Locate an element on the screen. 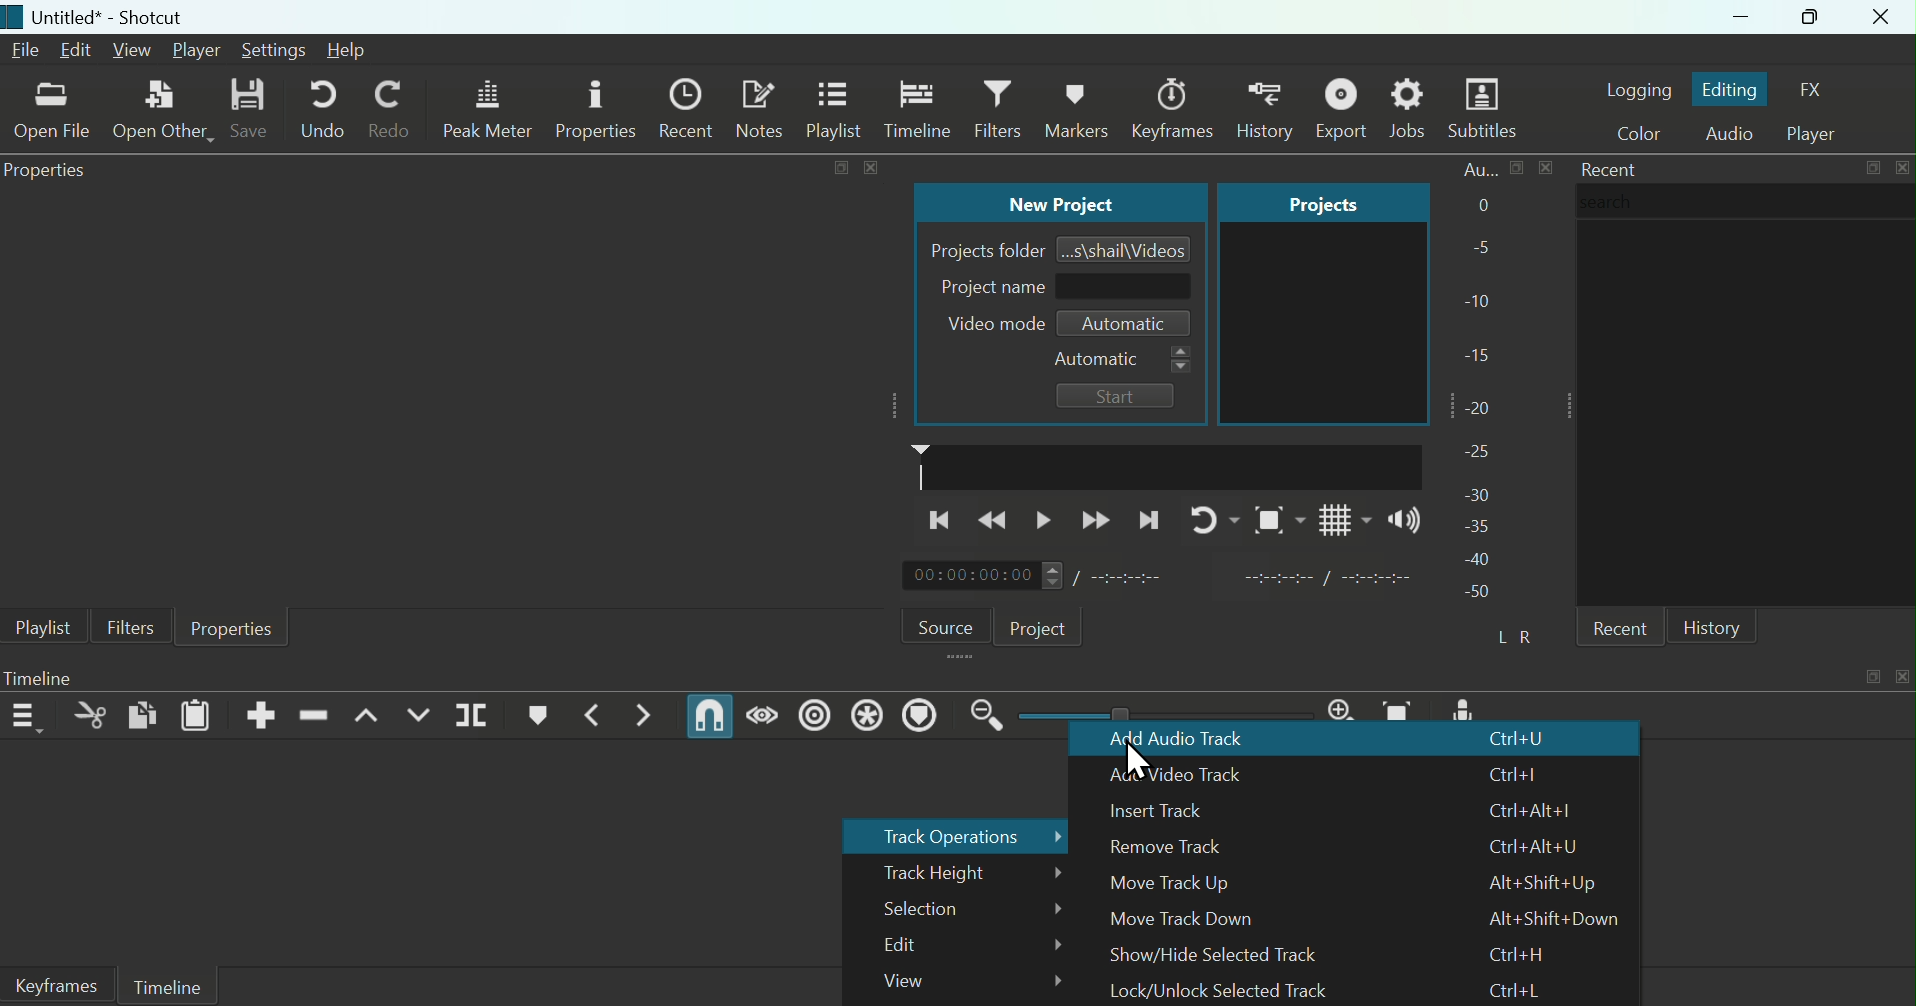 This screenshot has width=1916, height=1006. Recent is located at coordinates (690, 108).